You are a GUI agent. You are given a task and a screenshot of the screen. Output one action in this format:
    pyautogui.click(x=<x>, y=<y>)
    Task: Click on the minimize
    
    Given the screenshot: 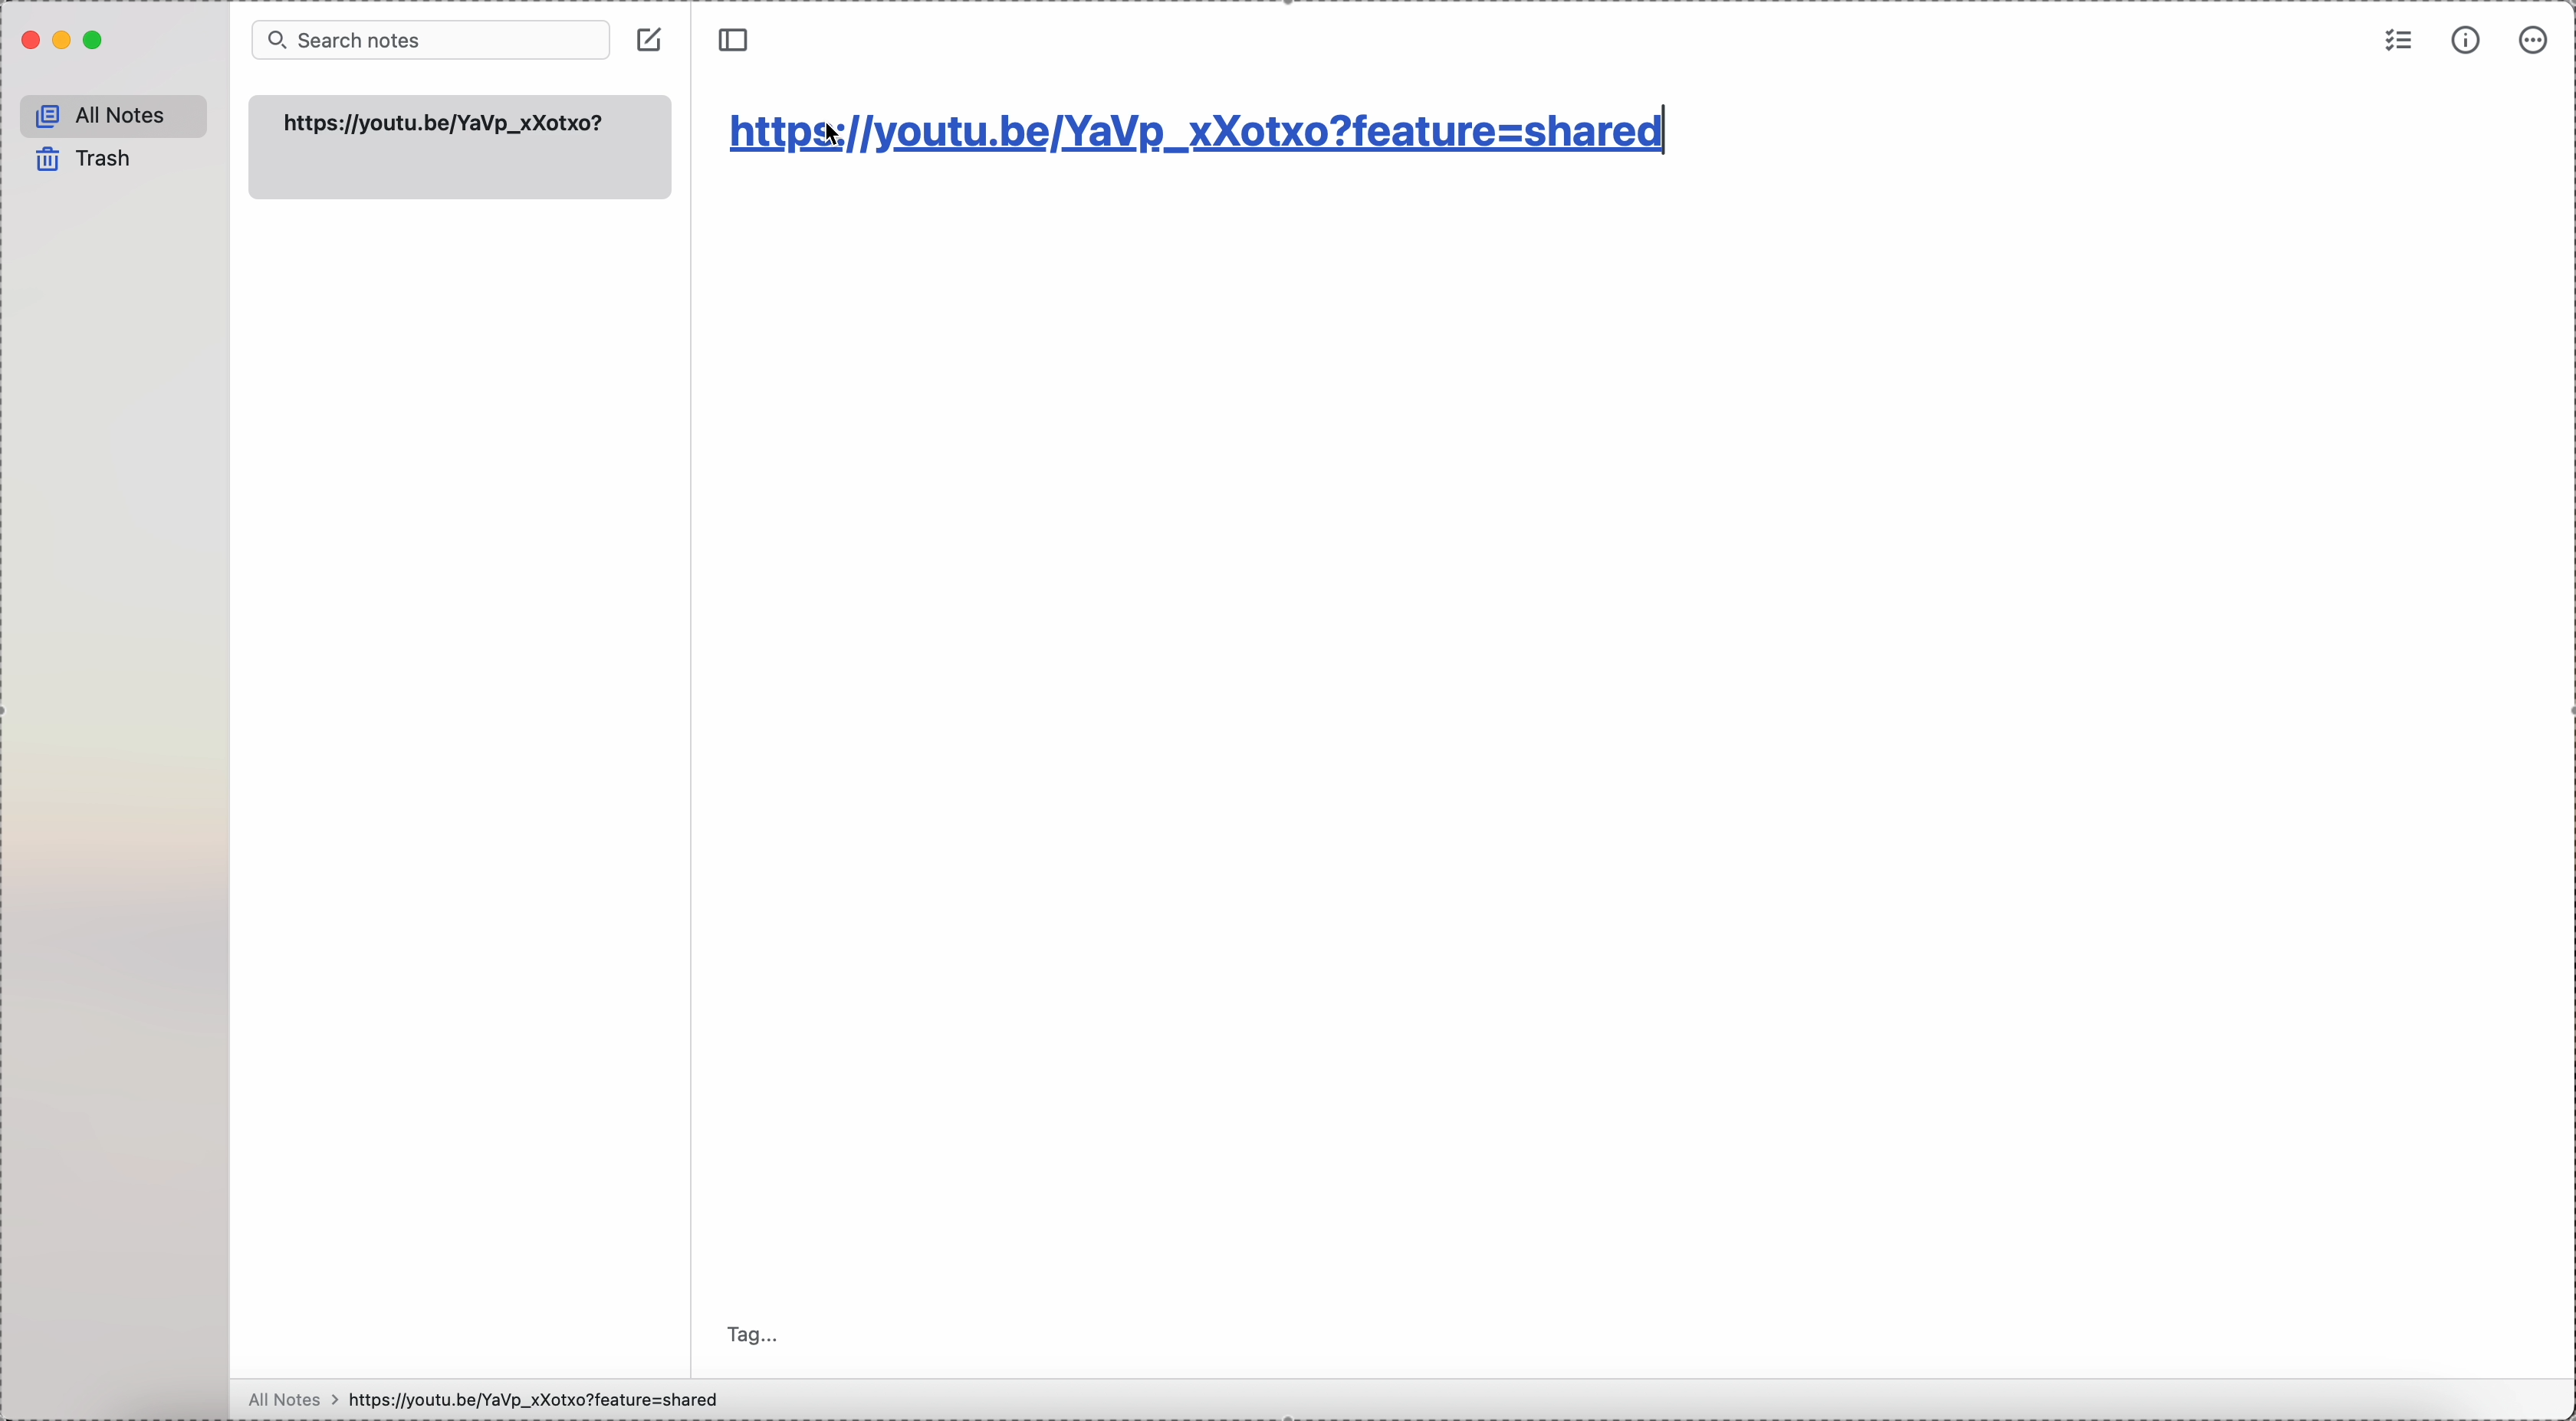 What is the action you would take?
    pyautogui.click(x=63, y=44)
    